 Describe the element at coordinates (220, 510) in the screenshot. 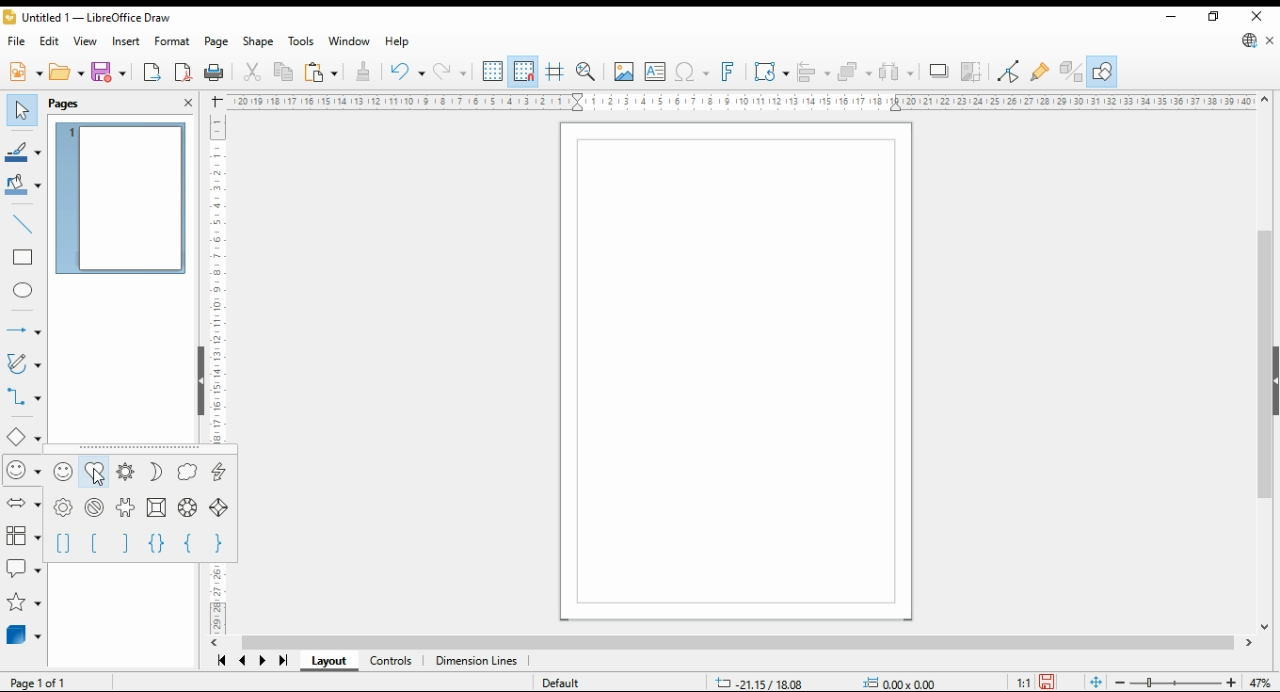

I see `diamond bevel` at that location.